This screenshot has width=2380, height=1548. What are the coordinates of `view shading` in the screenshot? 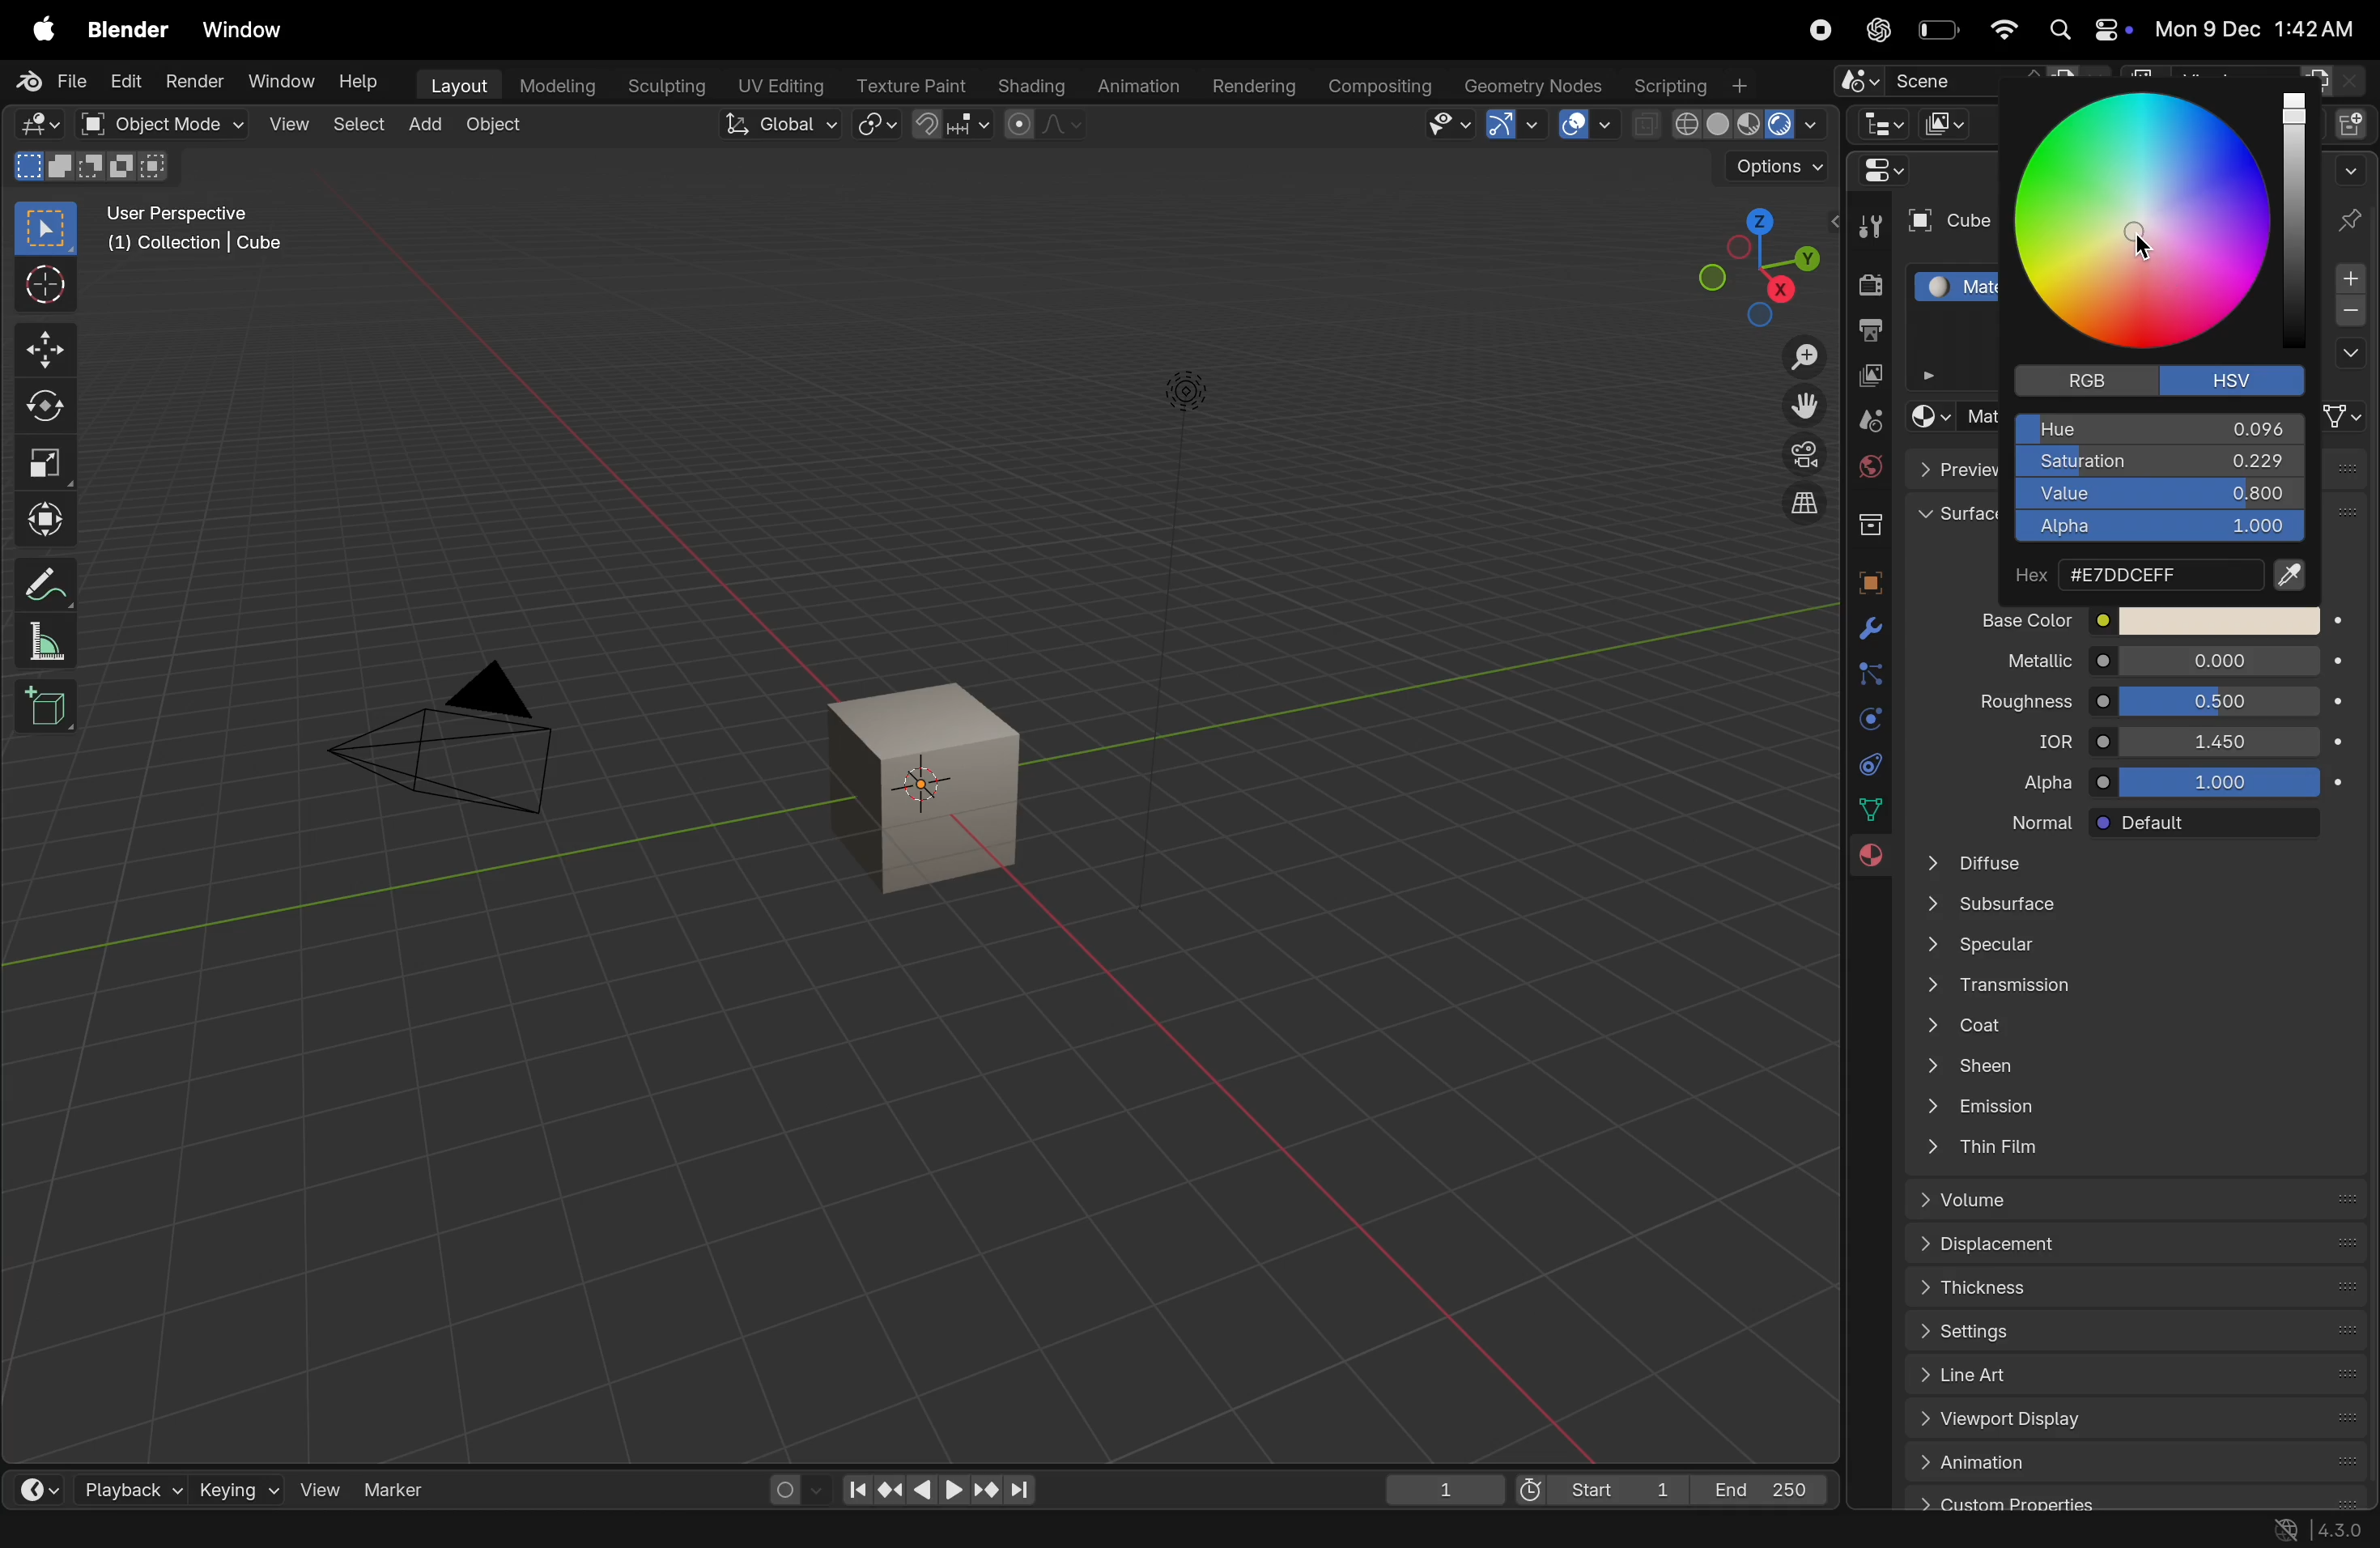 It's located at (1729, 127).